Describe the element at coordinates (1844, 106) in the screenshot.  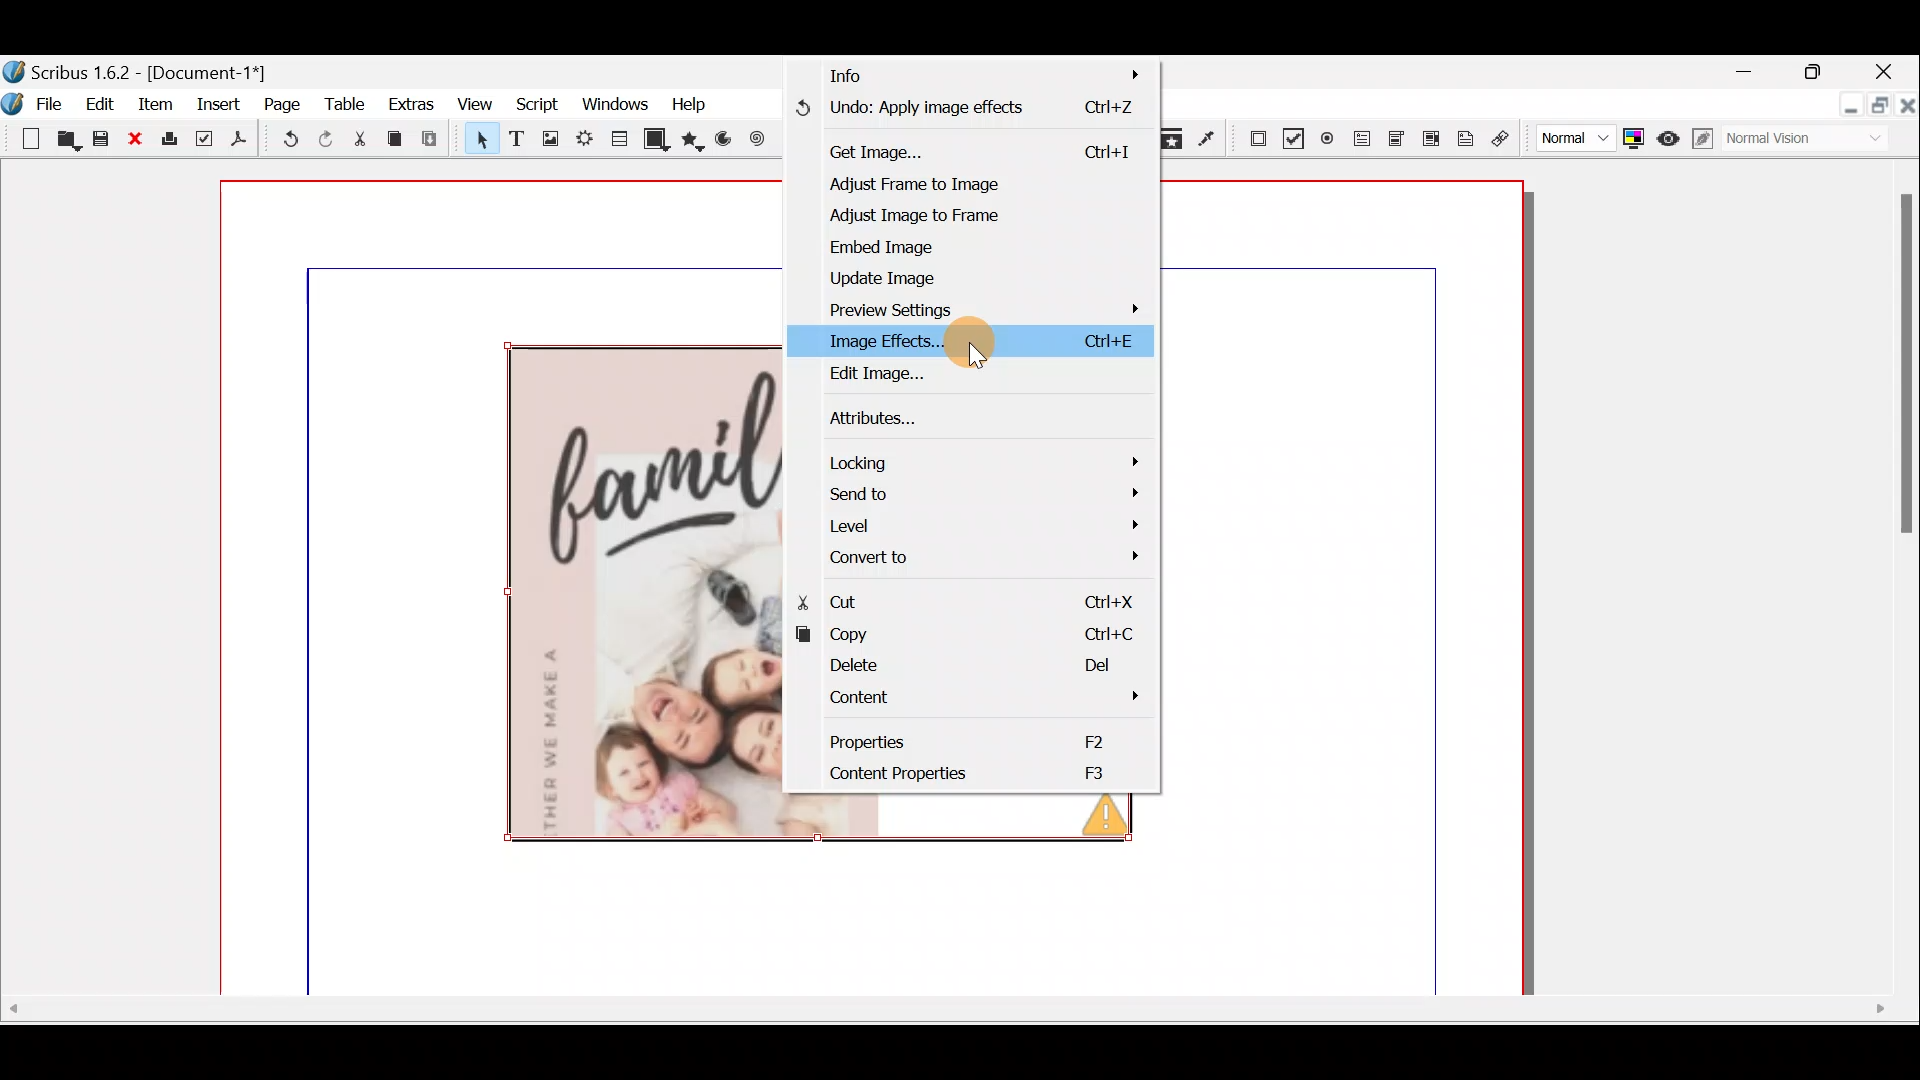
I see `Minimise` at that location.